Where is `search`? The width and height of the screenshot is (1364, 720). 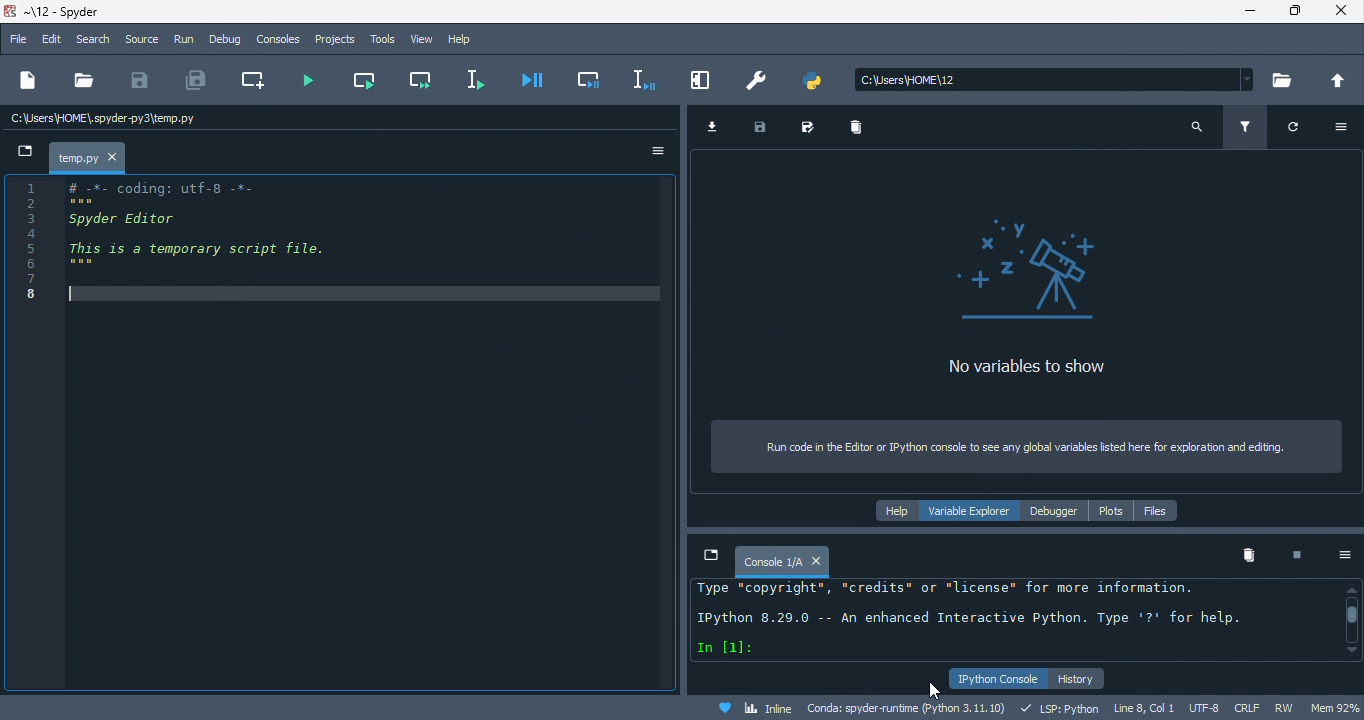
search is located at coordinates (94, 42).